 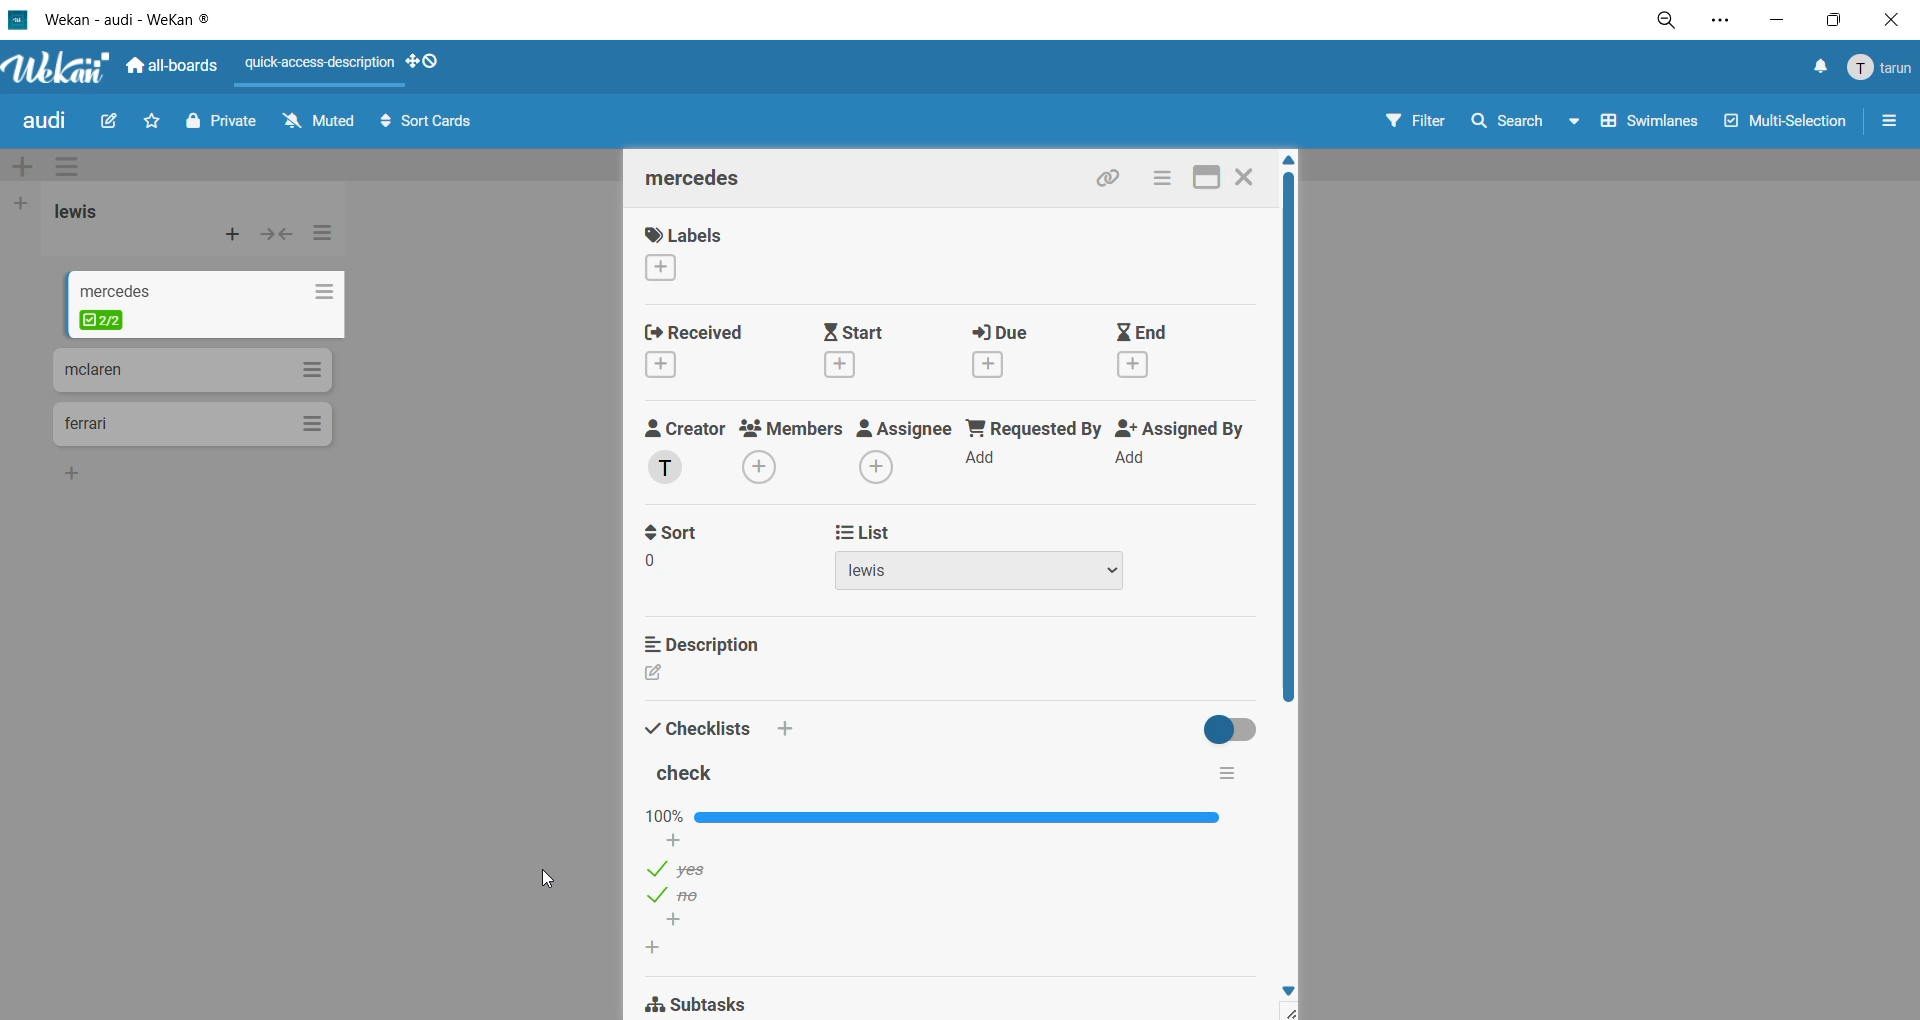 I want to click on creator, so click(x=687, y=450).